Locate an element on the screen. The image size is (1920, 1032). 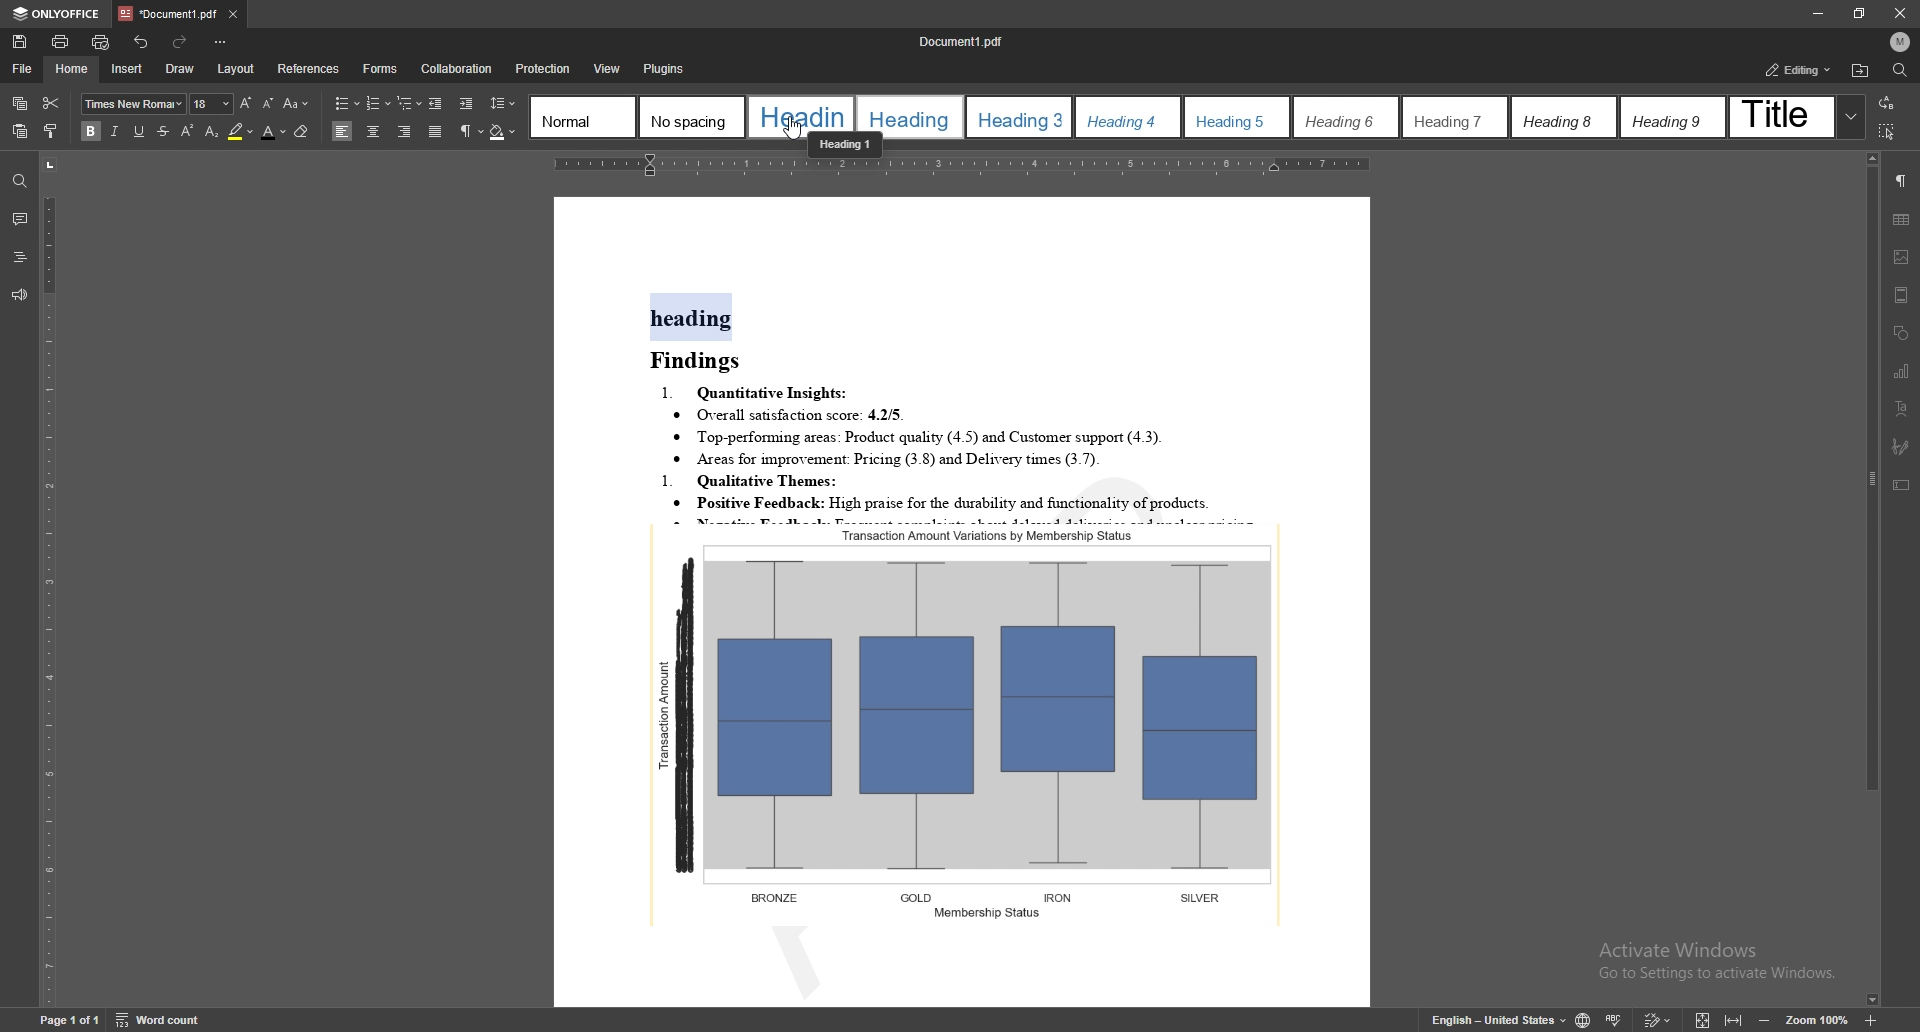
heading styles is located at coordinates (1183, 116).